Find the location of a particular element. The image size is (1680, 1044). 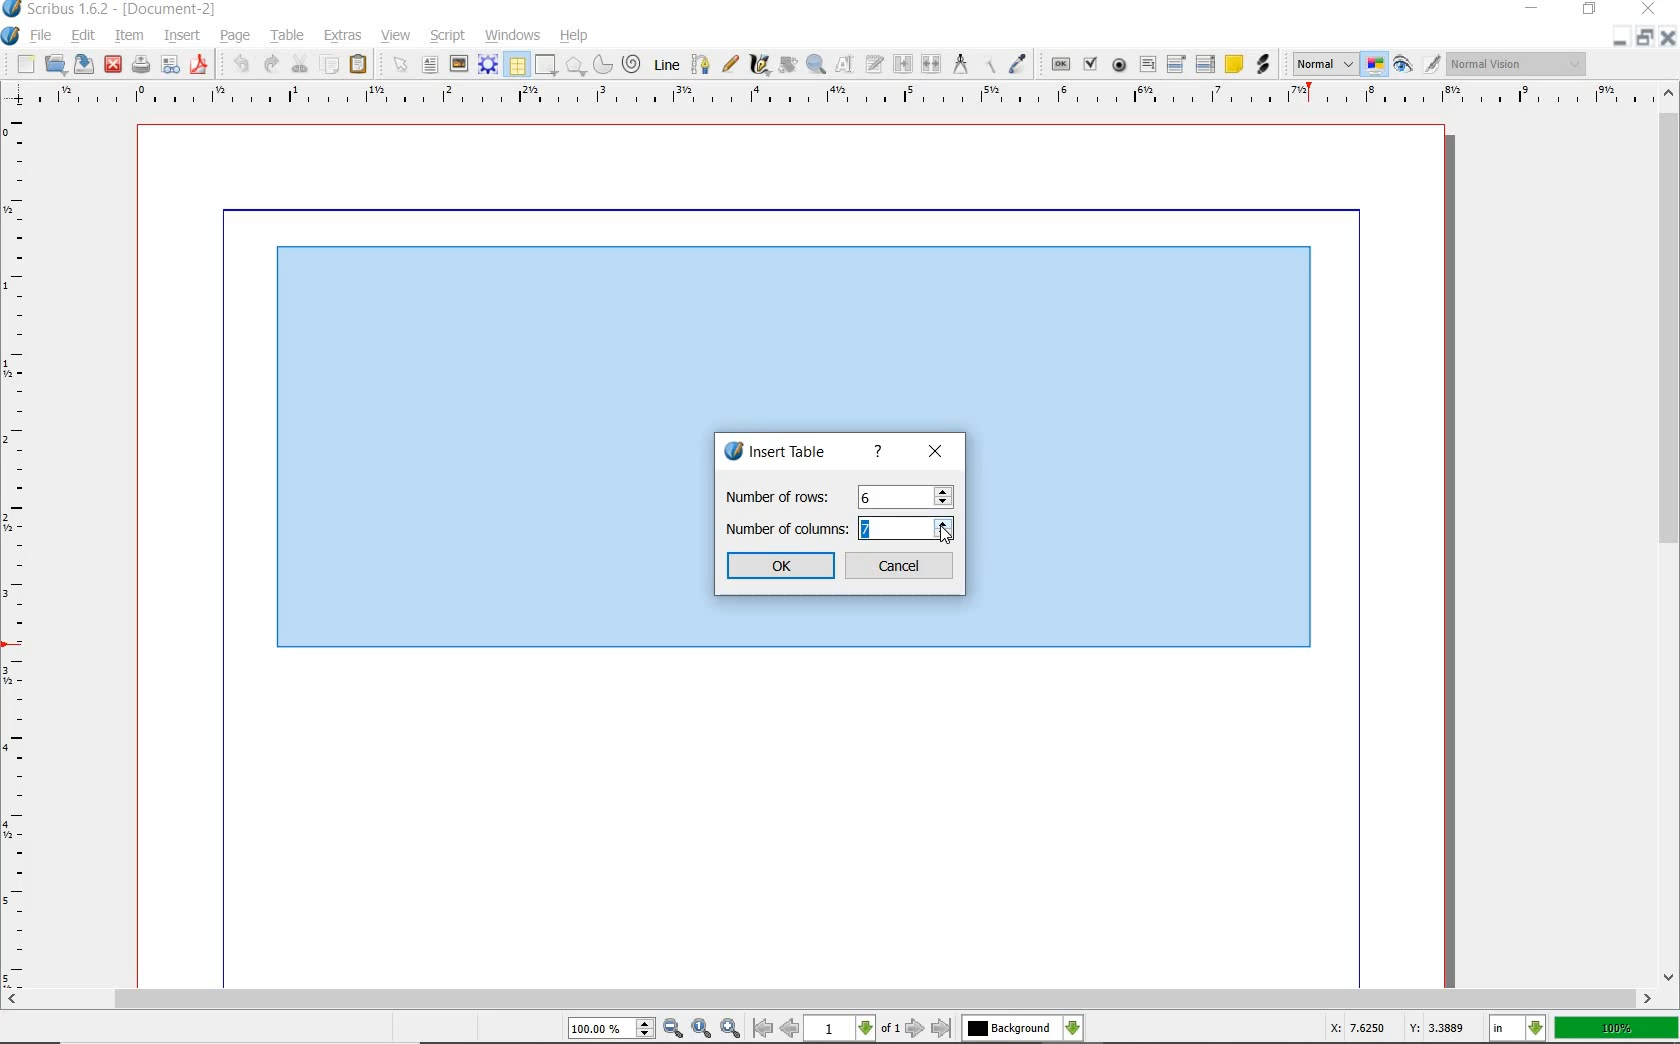

select item is located at coordinates (399, 63).